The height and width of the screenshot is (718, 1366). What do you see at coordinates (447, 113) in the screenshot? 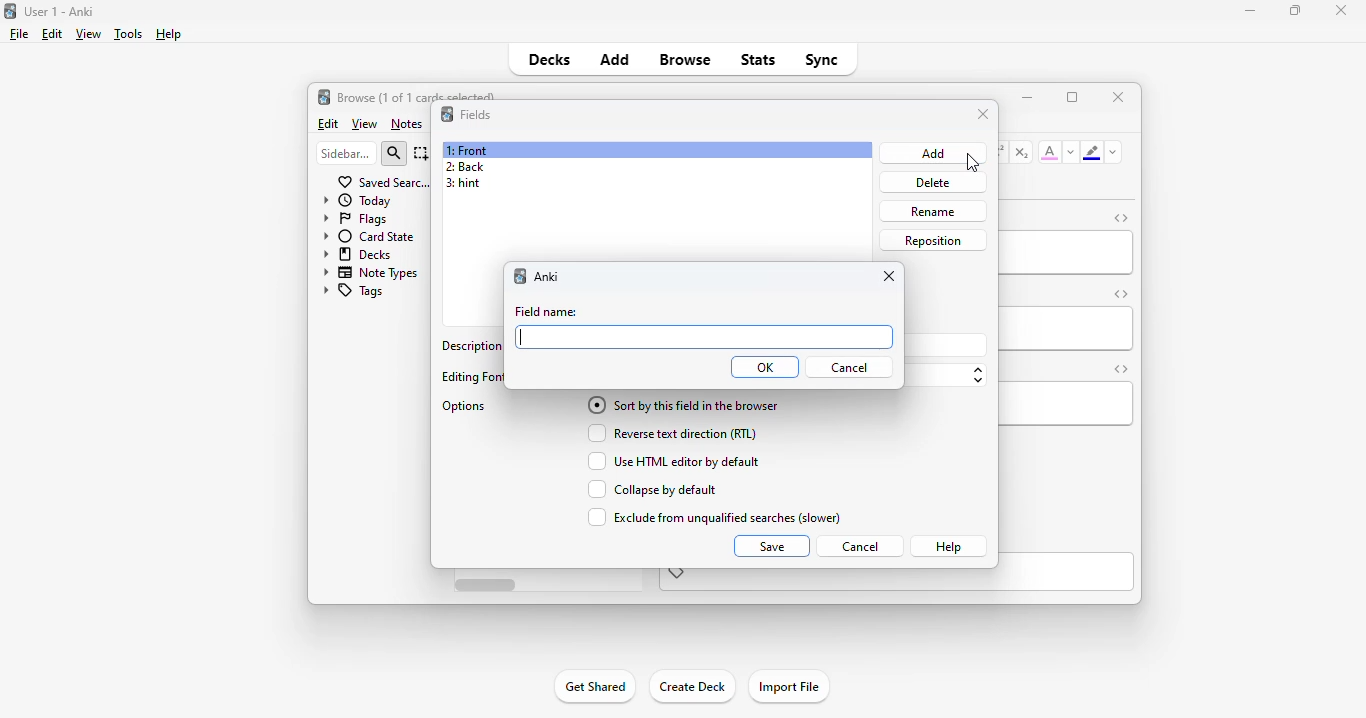
I see `logo` at bounding box center [447, 113].